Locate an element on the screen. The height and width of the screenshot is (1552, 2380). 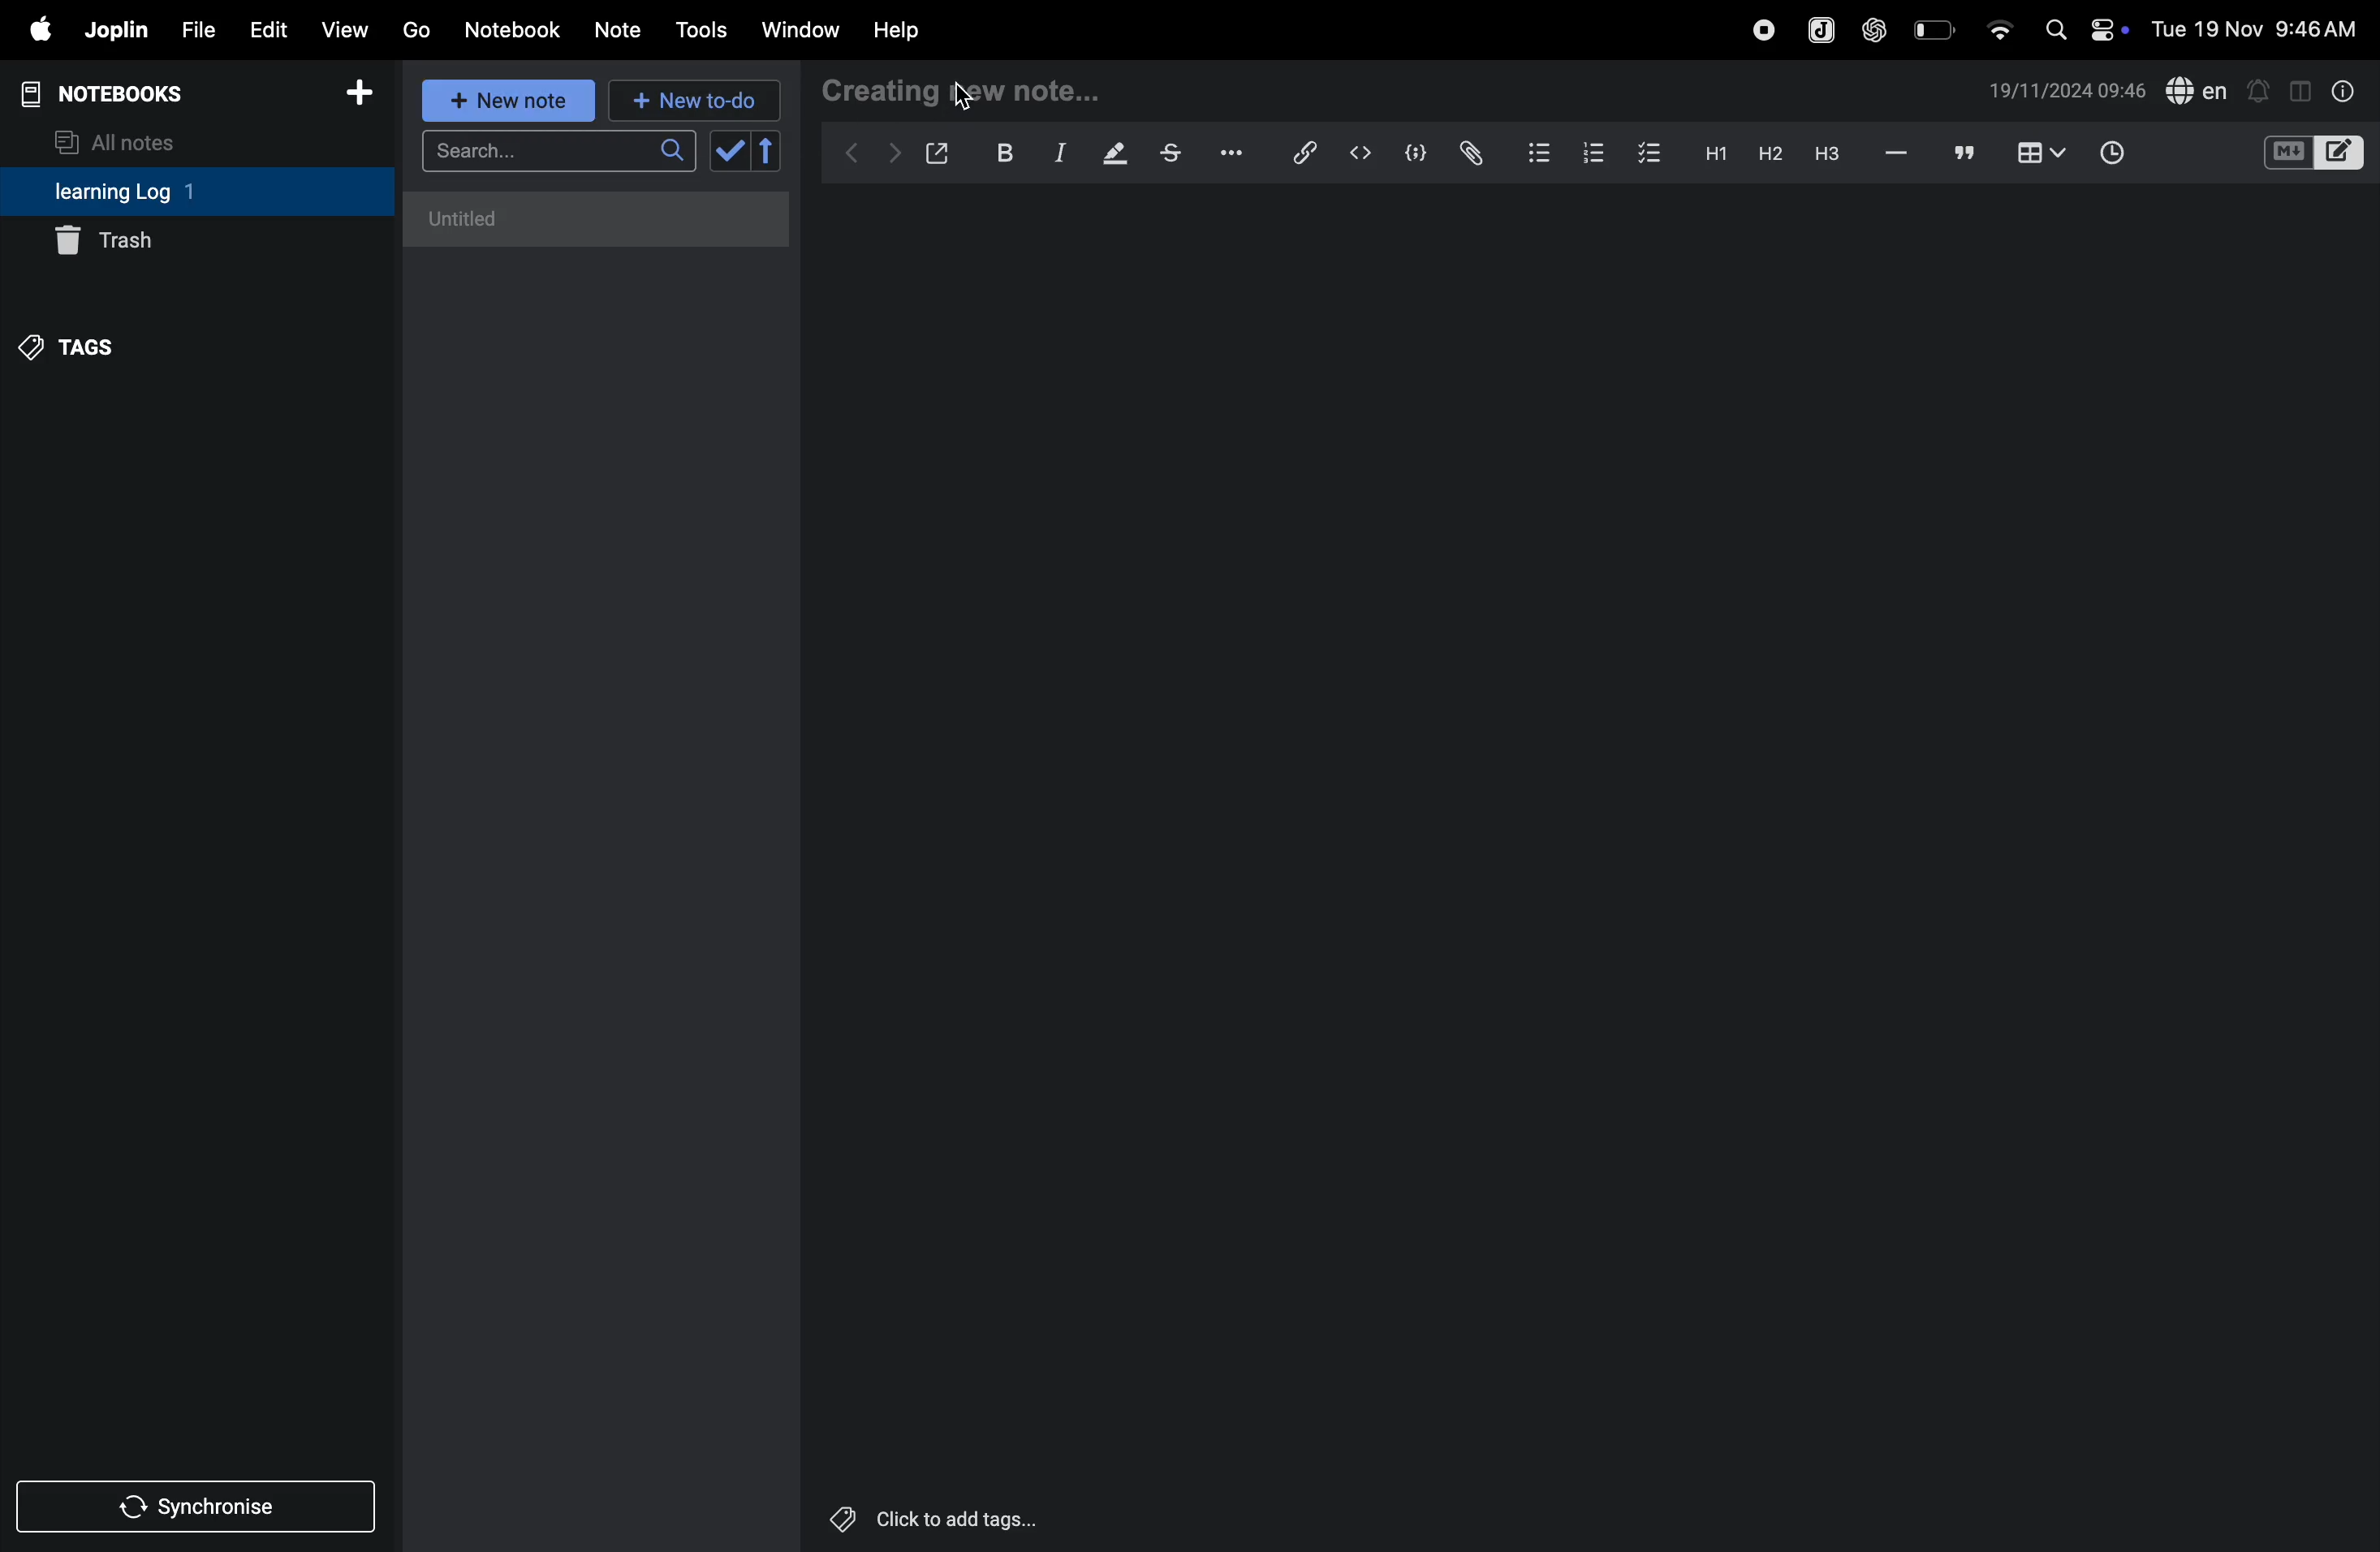
insert code is located at coordinates (1362, 153).